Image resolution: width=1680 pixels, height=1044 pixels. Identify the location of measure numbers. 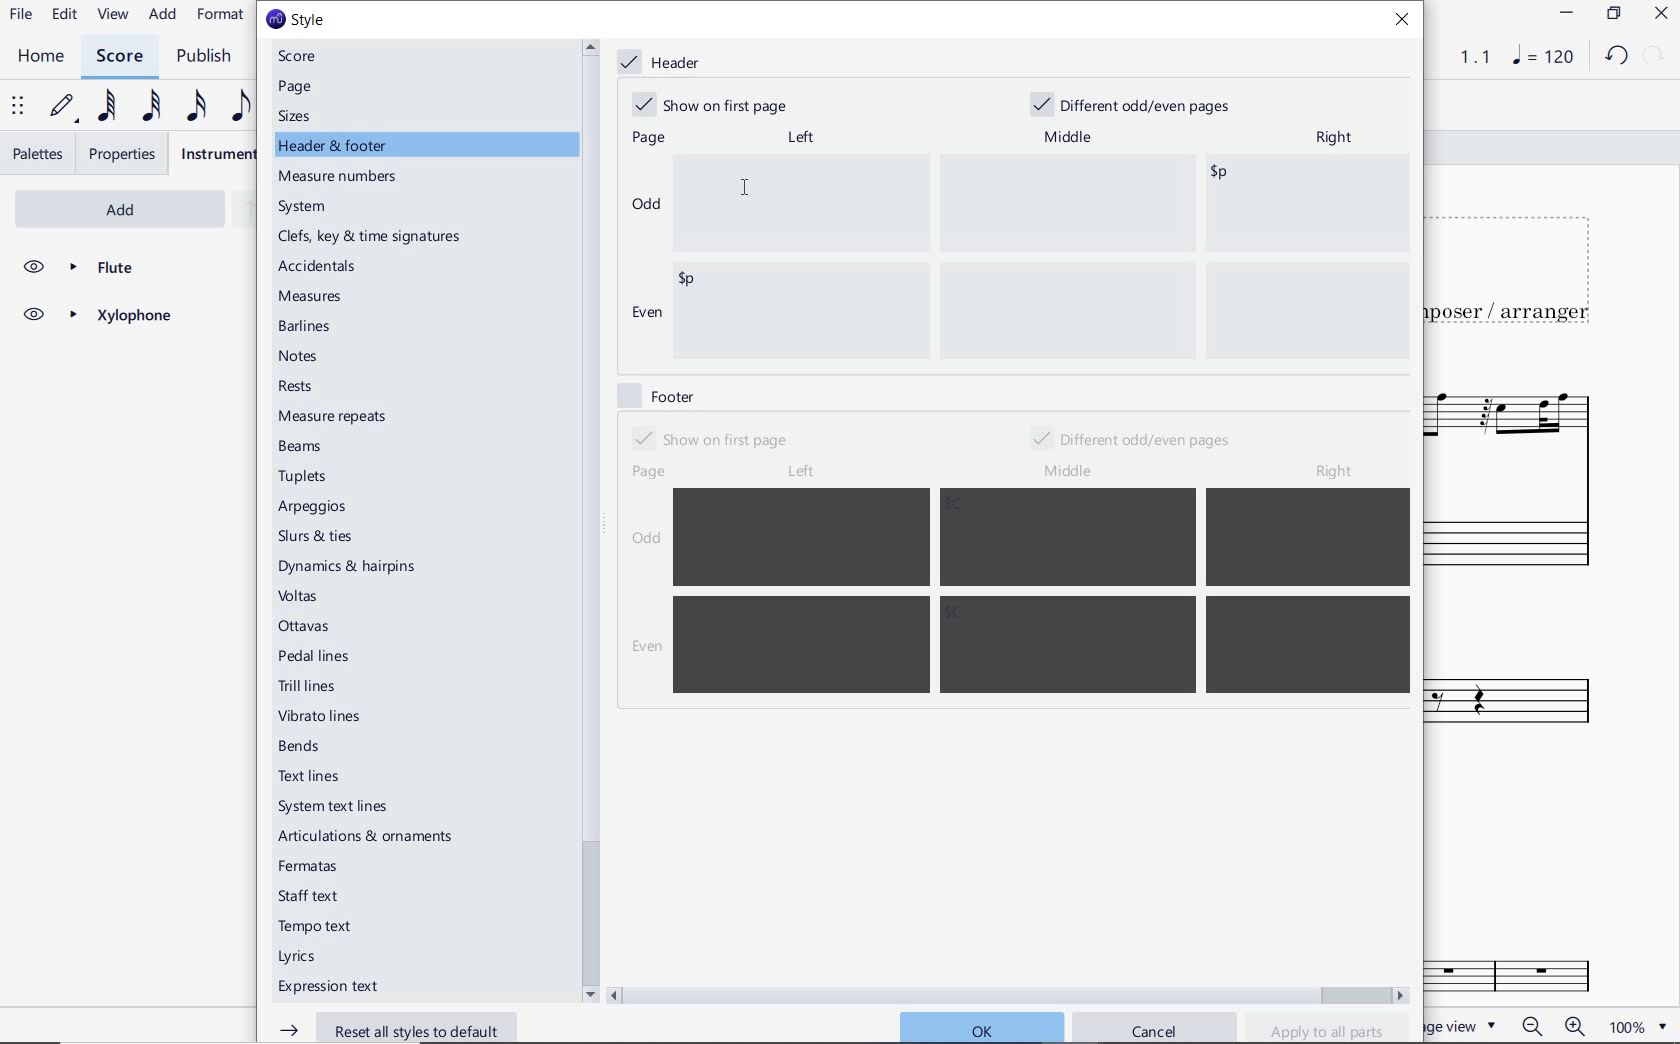
(341, 178).